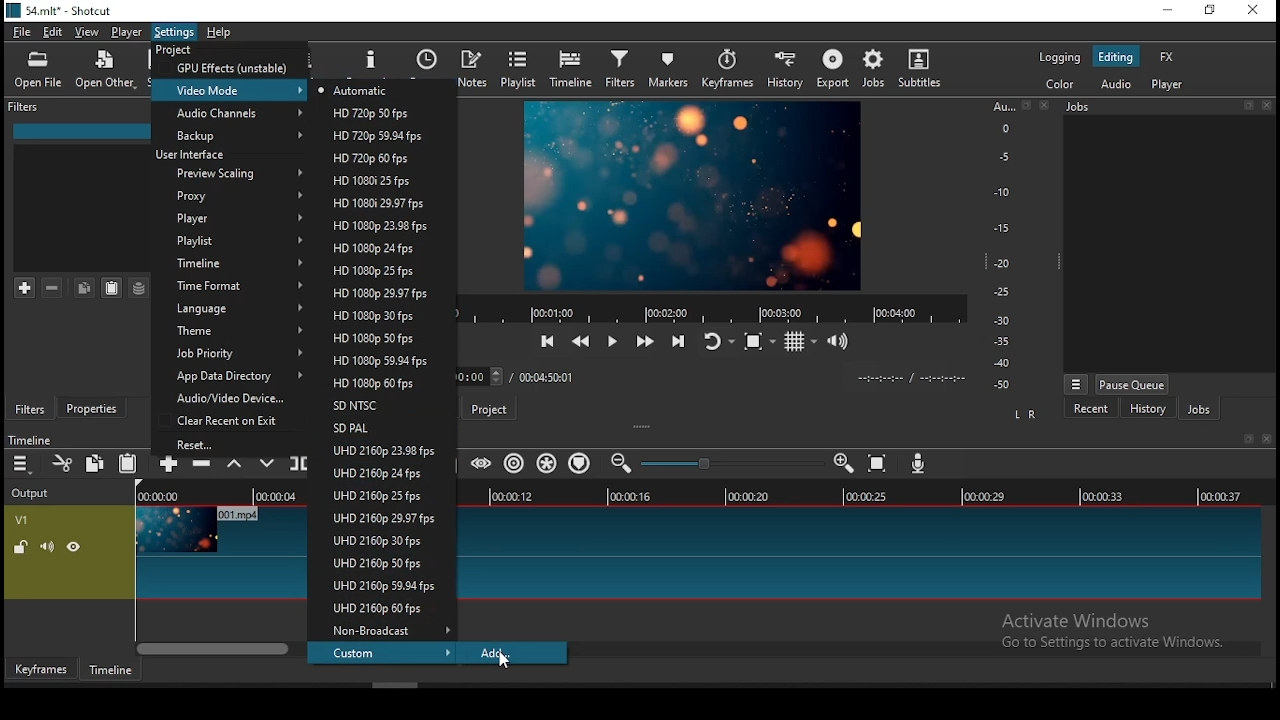  I want to click on -15, so click(1000, 227).